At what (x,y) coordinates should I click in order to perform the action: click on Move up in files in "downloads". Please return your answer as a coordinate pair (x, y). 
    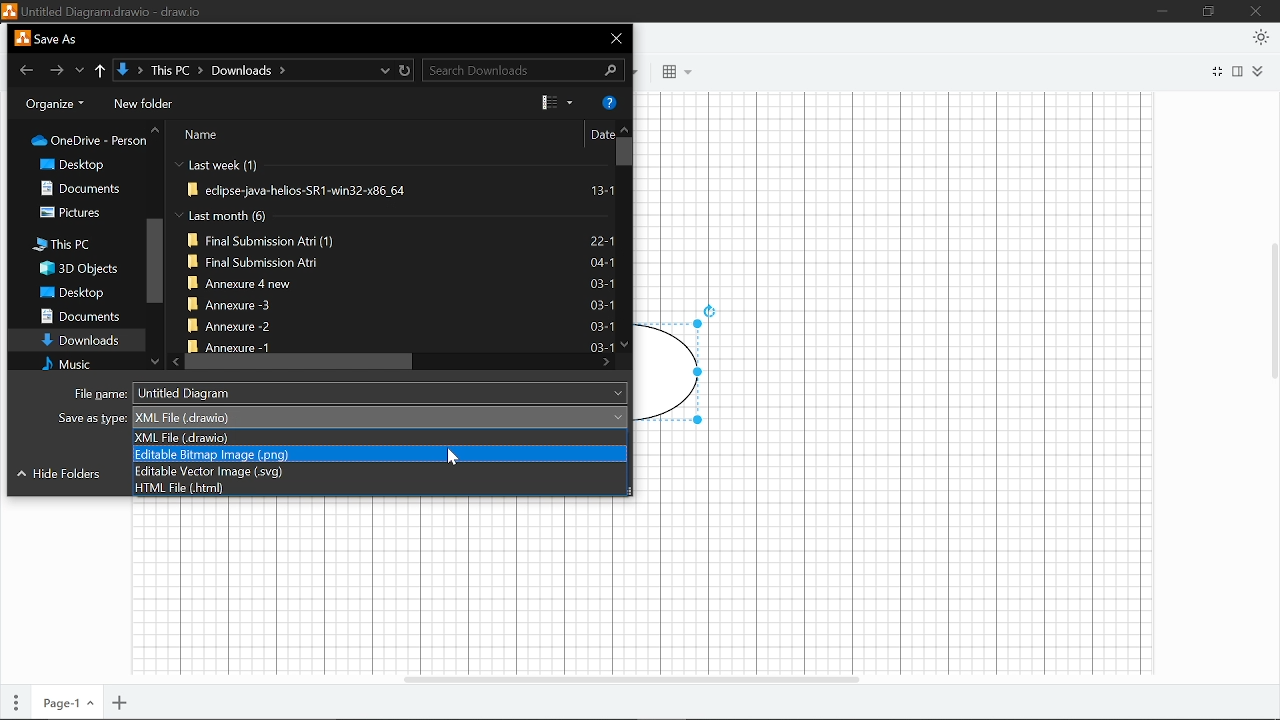
    Looking at the image, I should click on (625, 126).